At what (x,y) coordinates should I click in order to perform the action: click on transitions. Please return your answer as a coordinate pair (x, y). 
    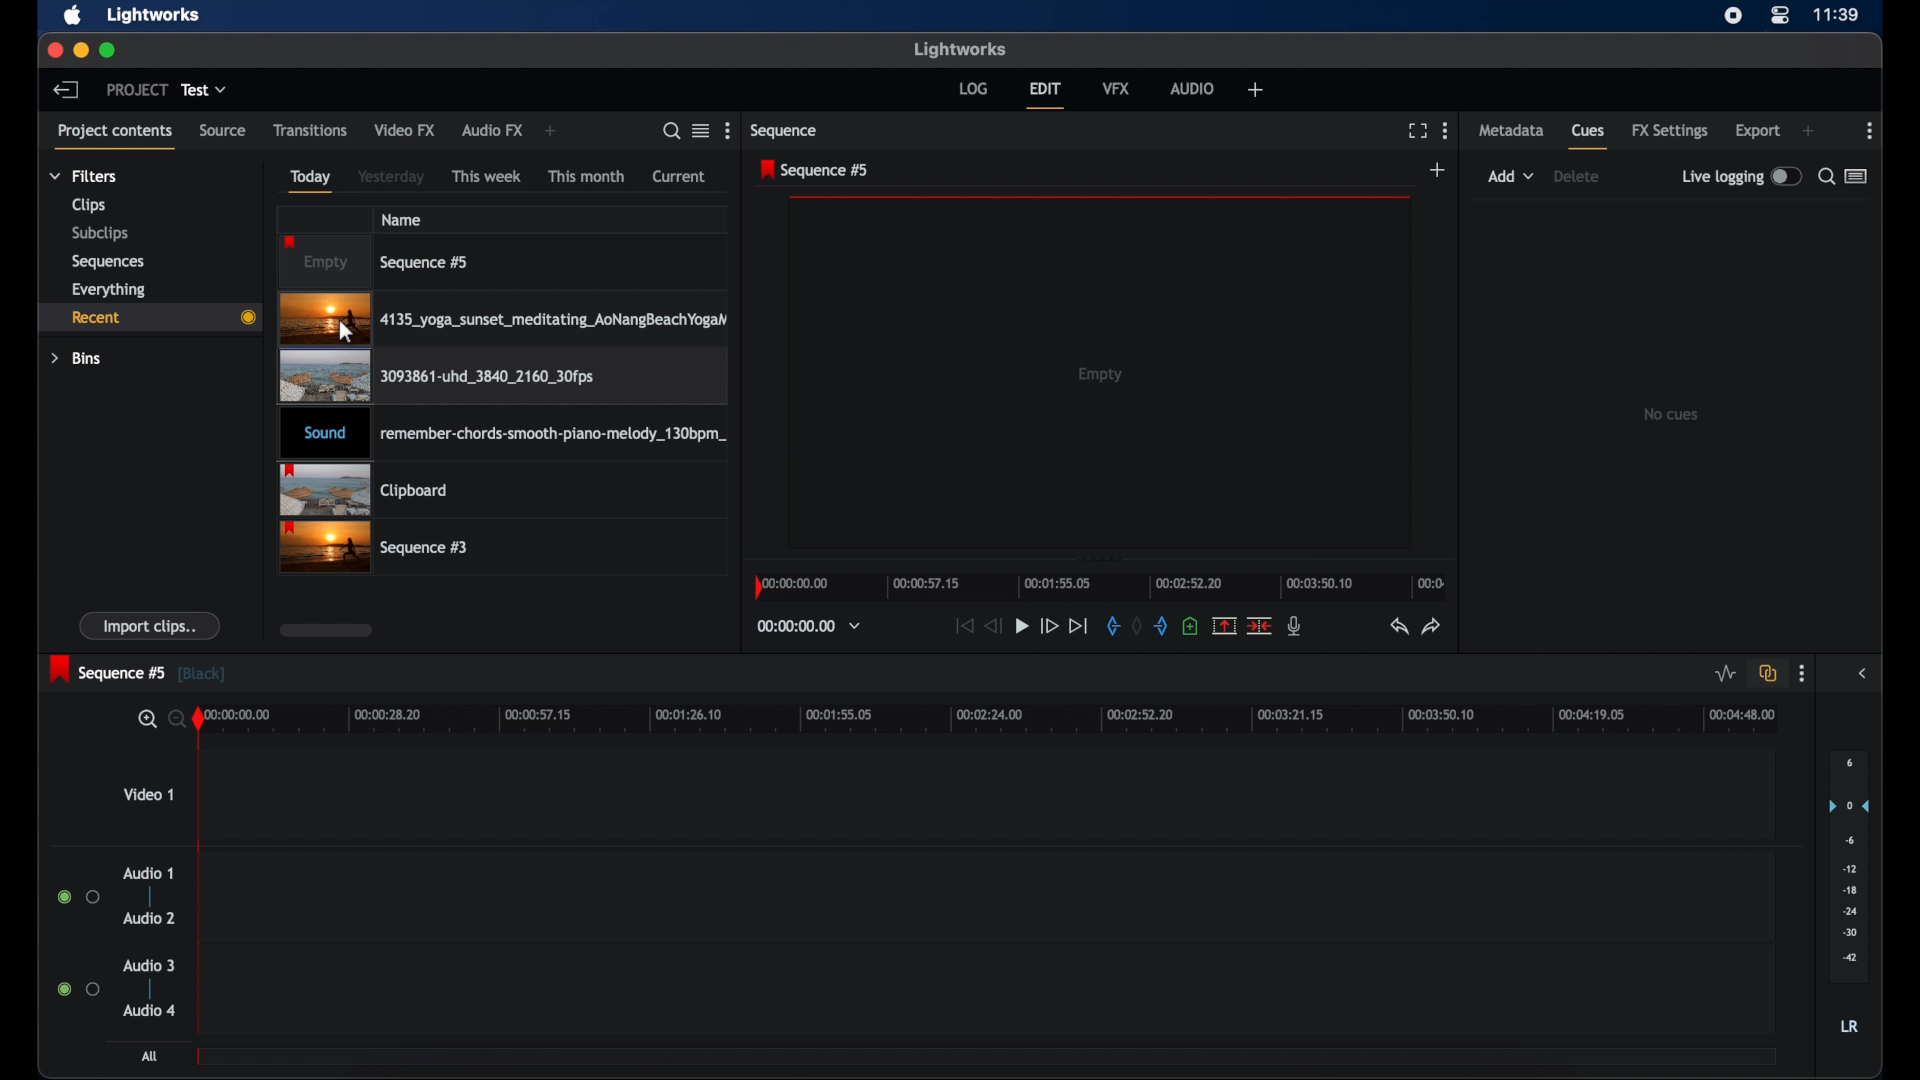
    Looking at the image, I should click on (310, 129).